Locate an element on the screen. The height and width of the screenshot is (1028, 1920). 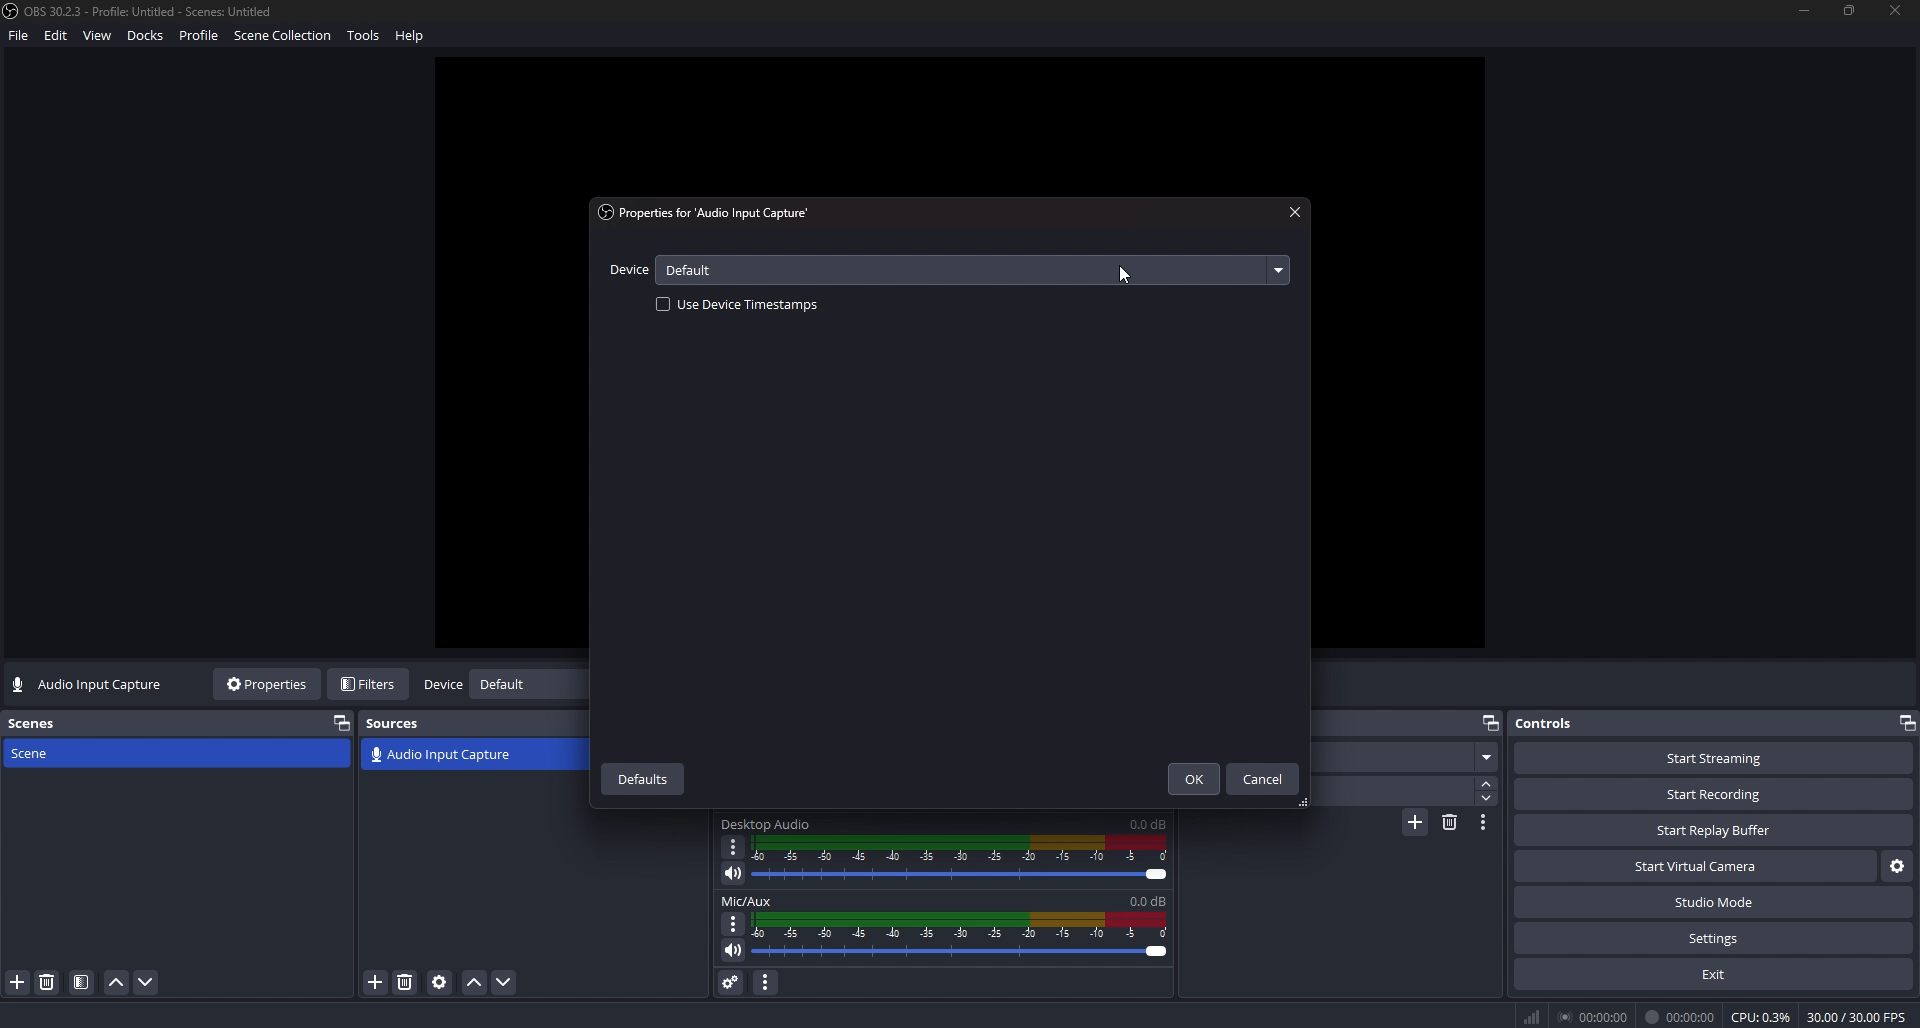
mic/aux is located at coordinates (759, 900).